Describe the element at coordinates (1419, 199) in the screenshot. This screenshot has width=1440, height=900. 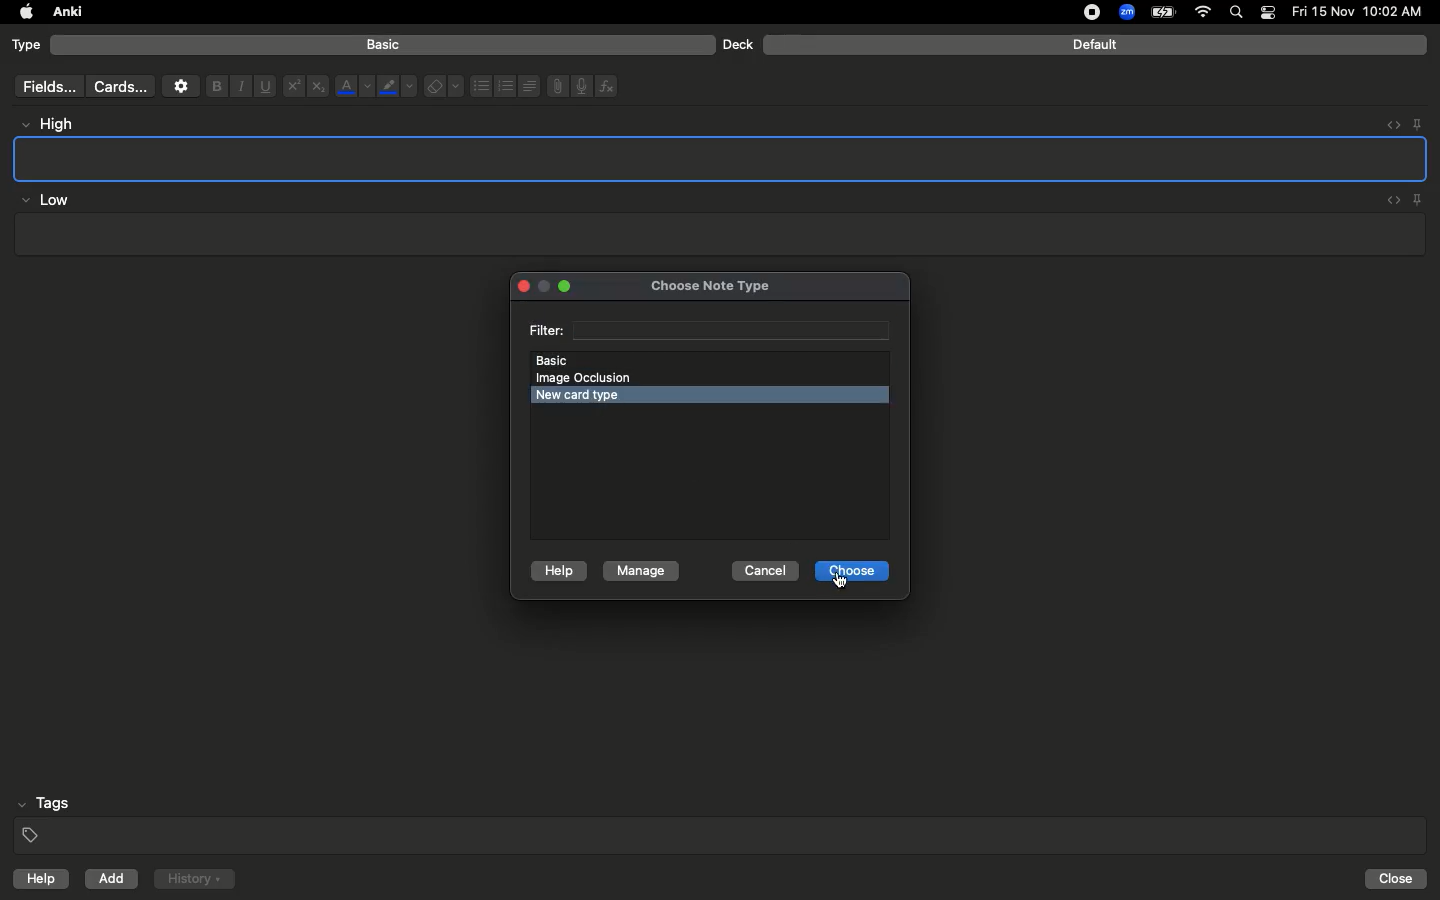
I see `Pin` at that location.